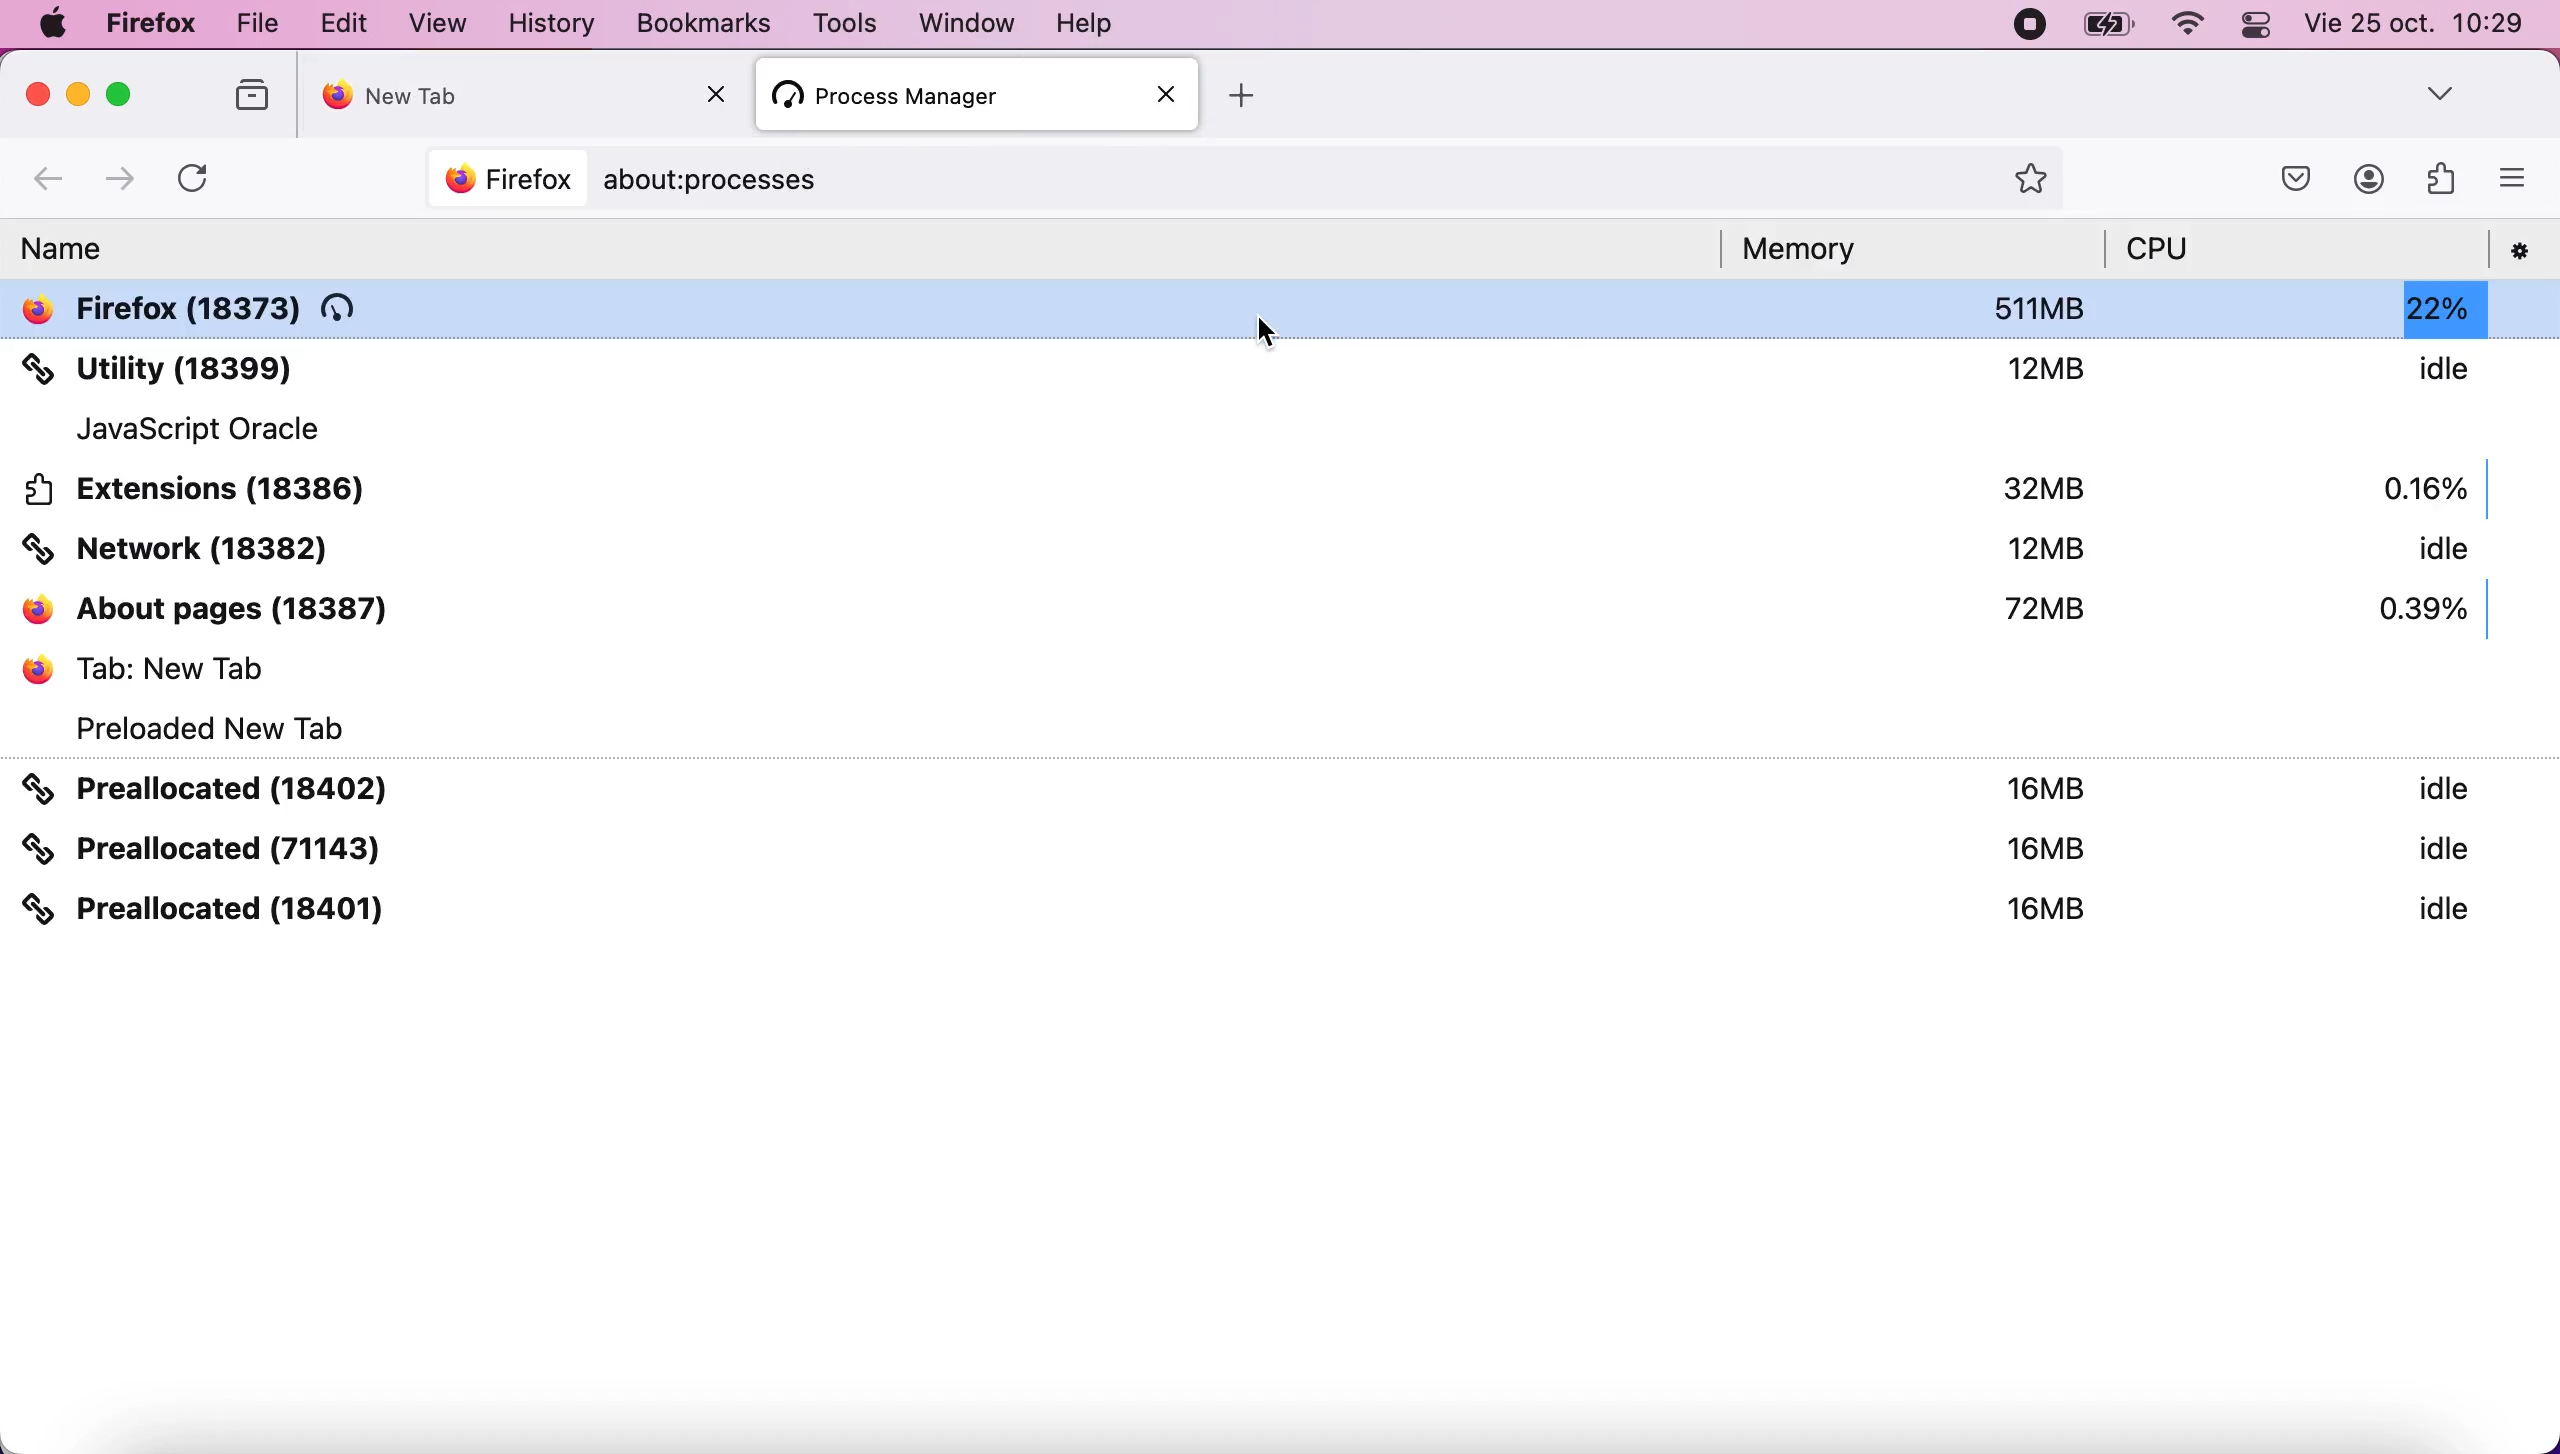 The image size is (2560, 1454). I want to click on Date and time, so click(2416, 22).